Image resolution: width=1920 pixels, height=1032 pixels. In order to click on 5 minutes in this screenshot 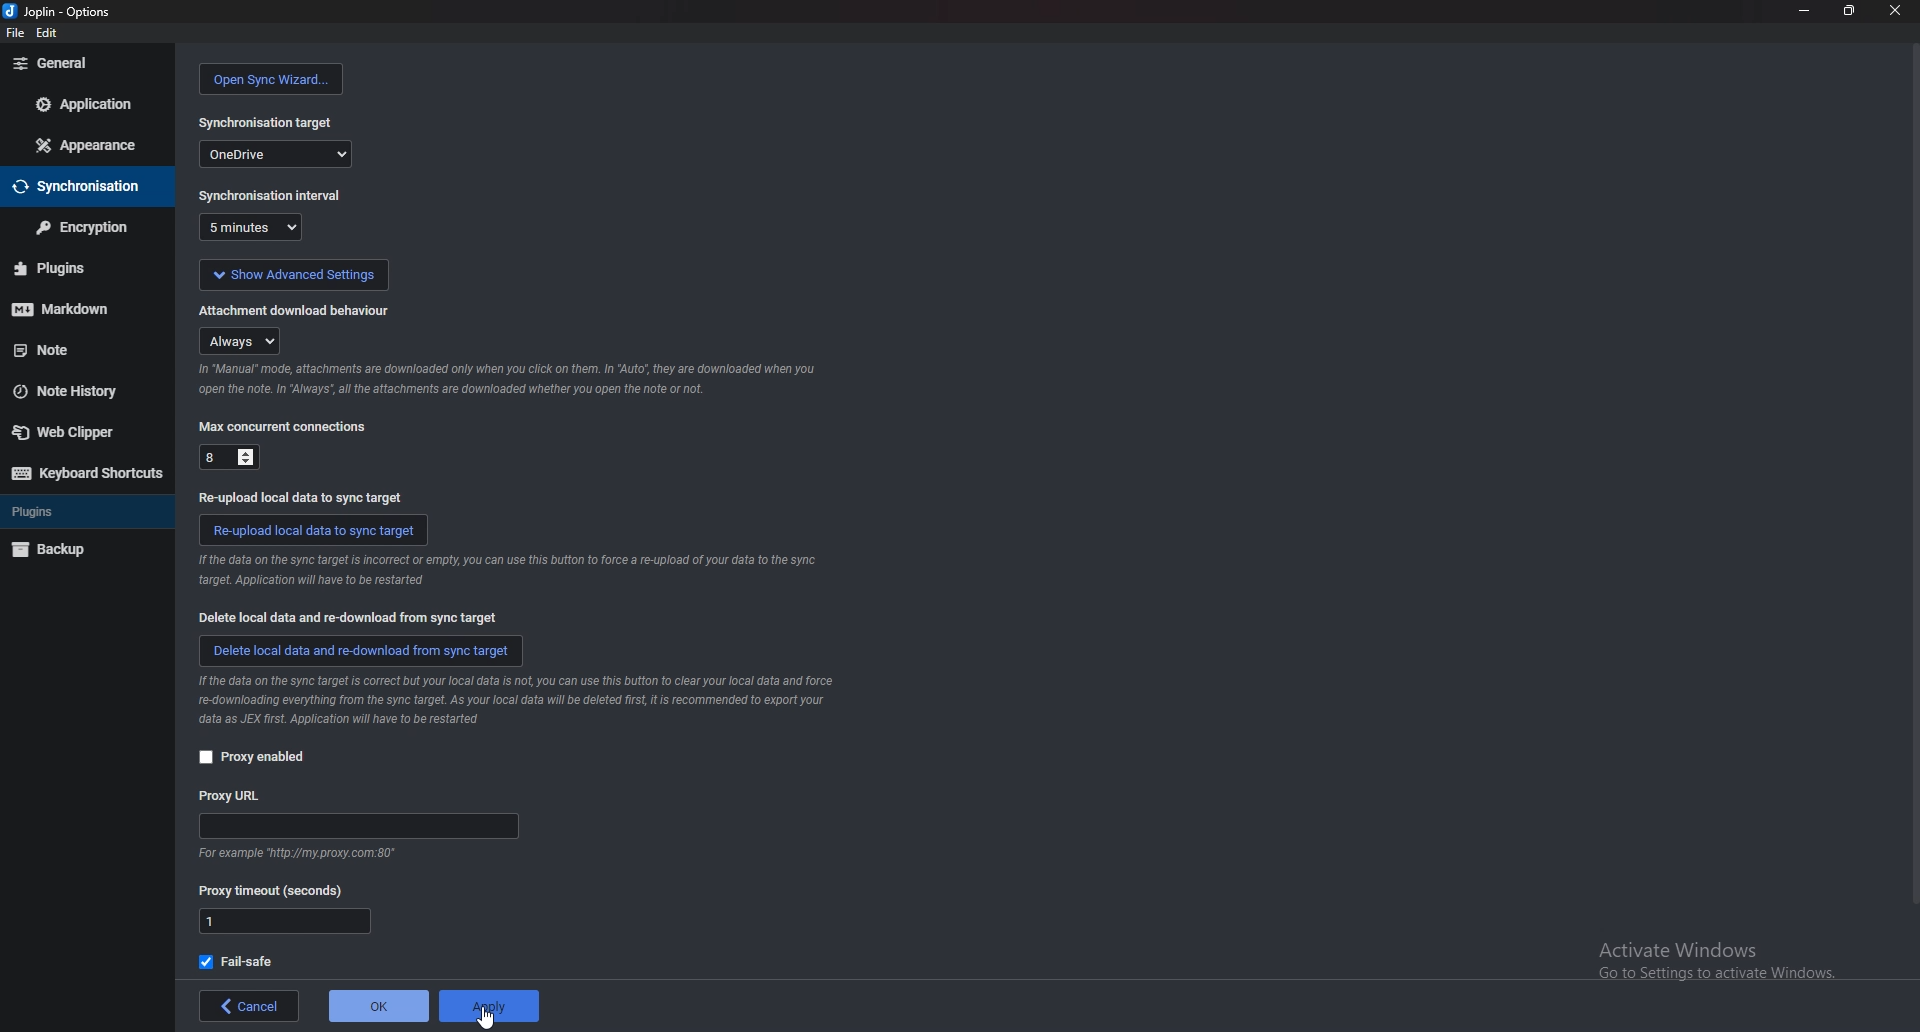, I will do `click(254, 227)`.